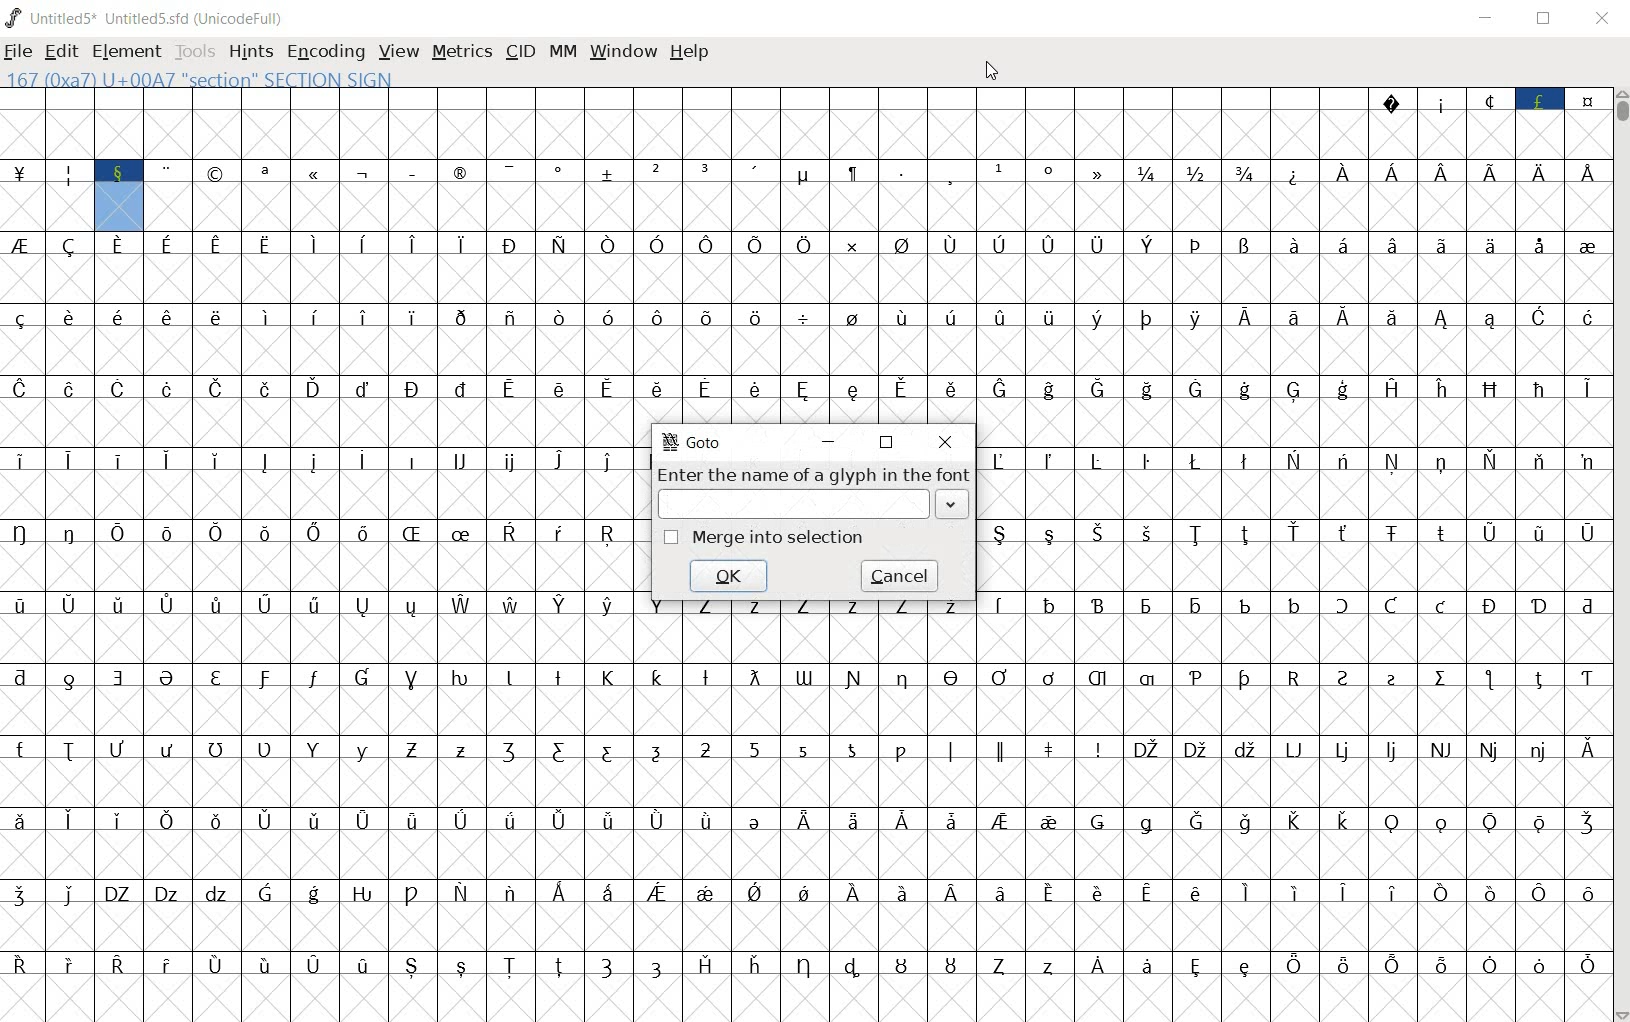 Image resolution: width=1630 pixels, height=1022 pixels. I want to click on symbols, so click(460, 337).